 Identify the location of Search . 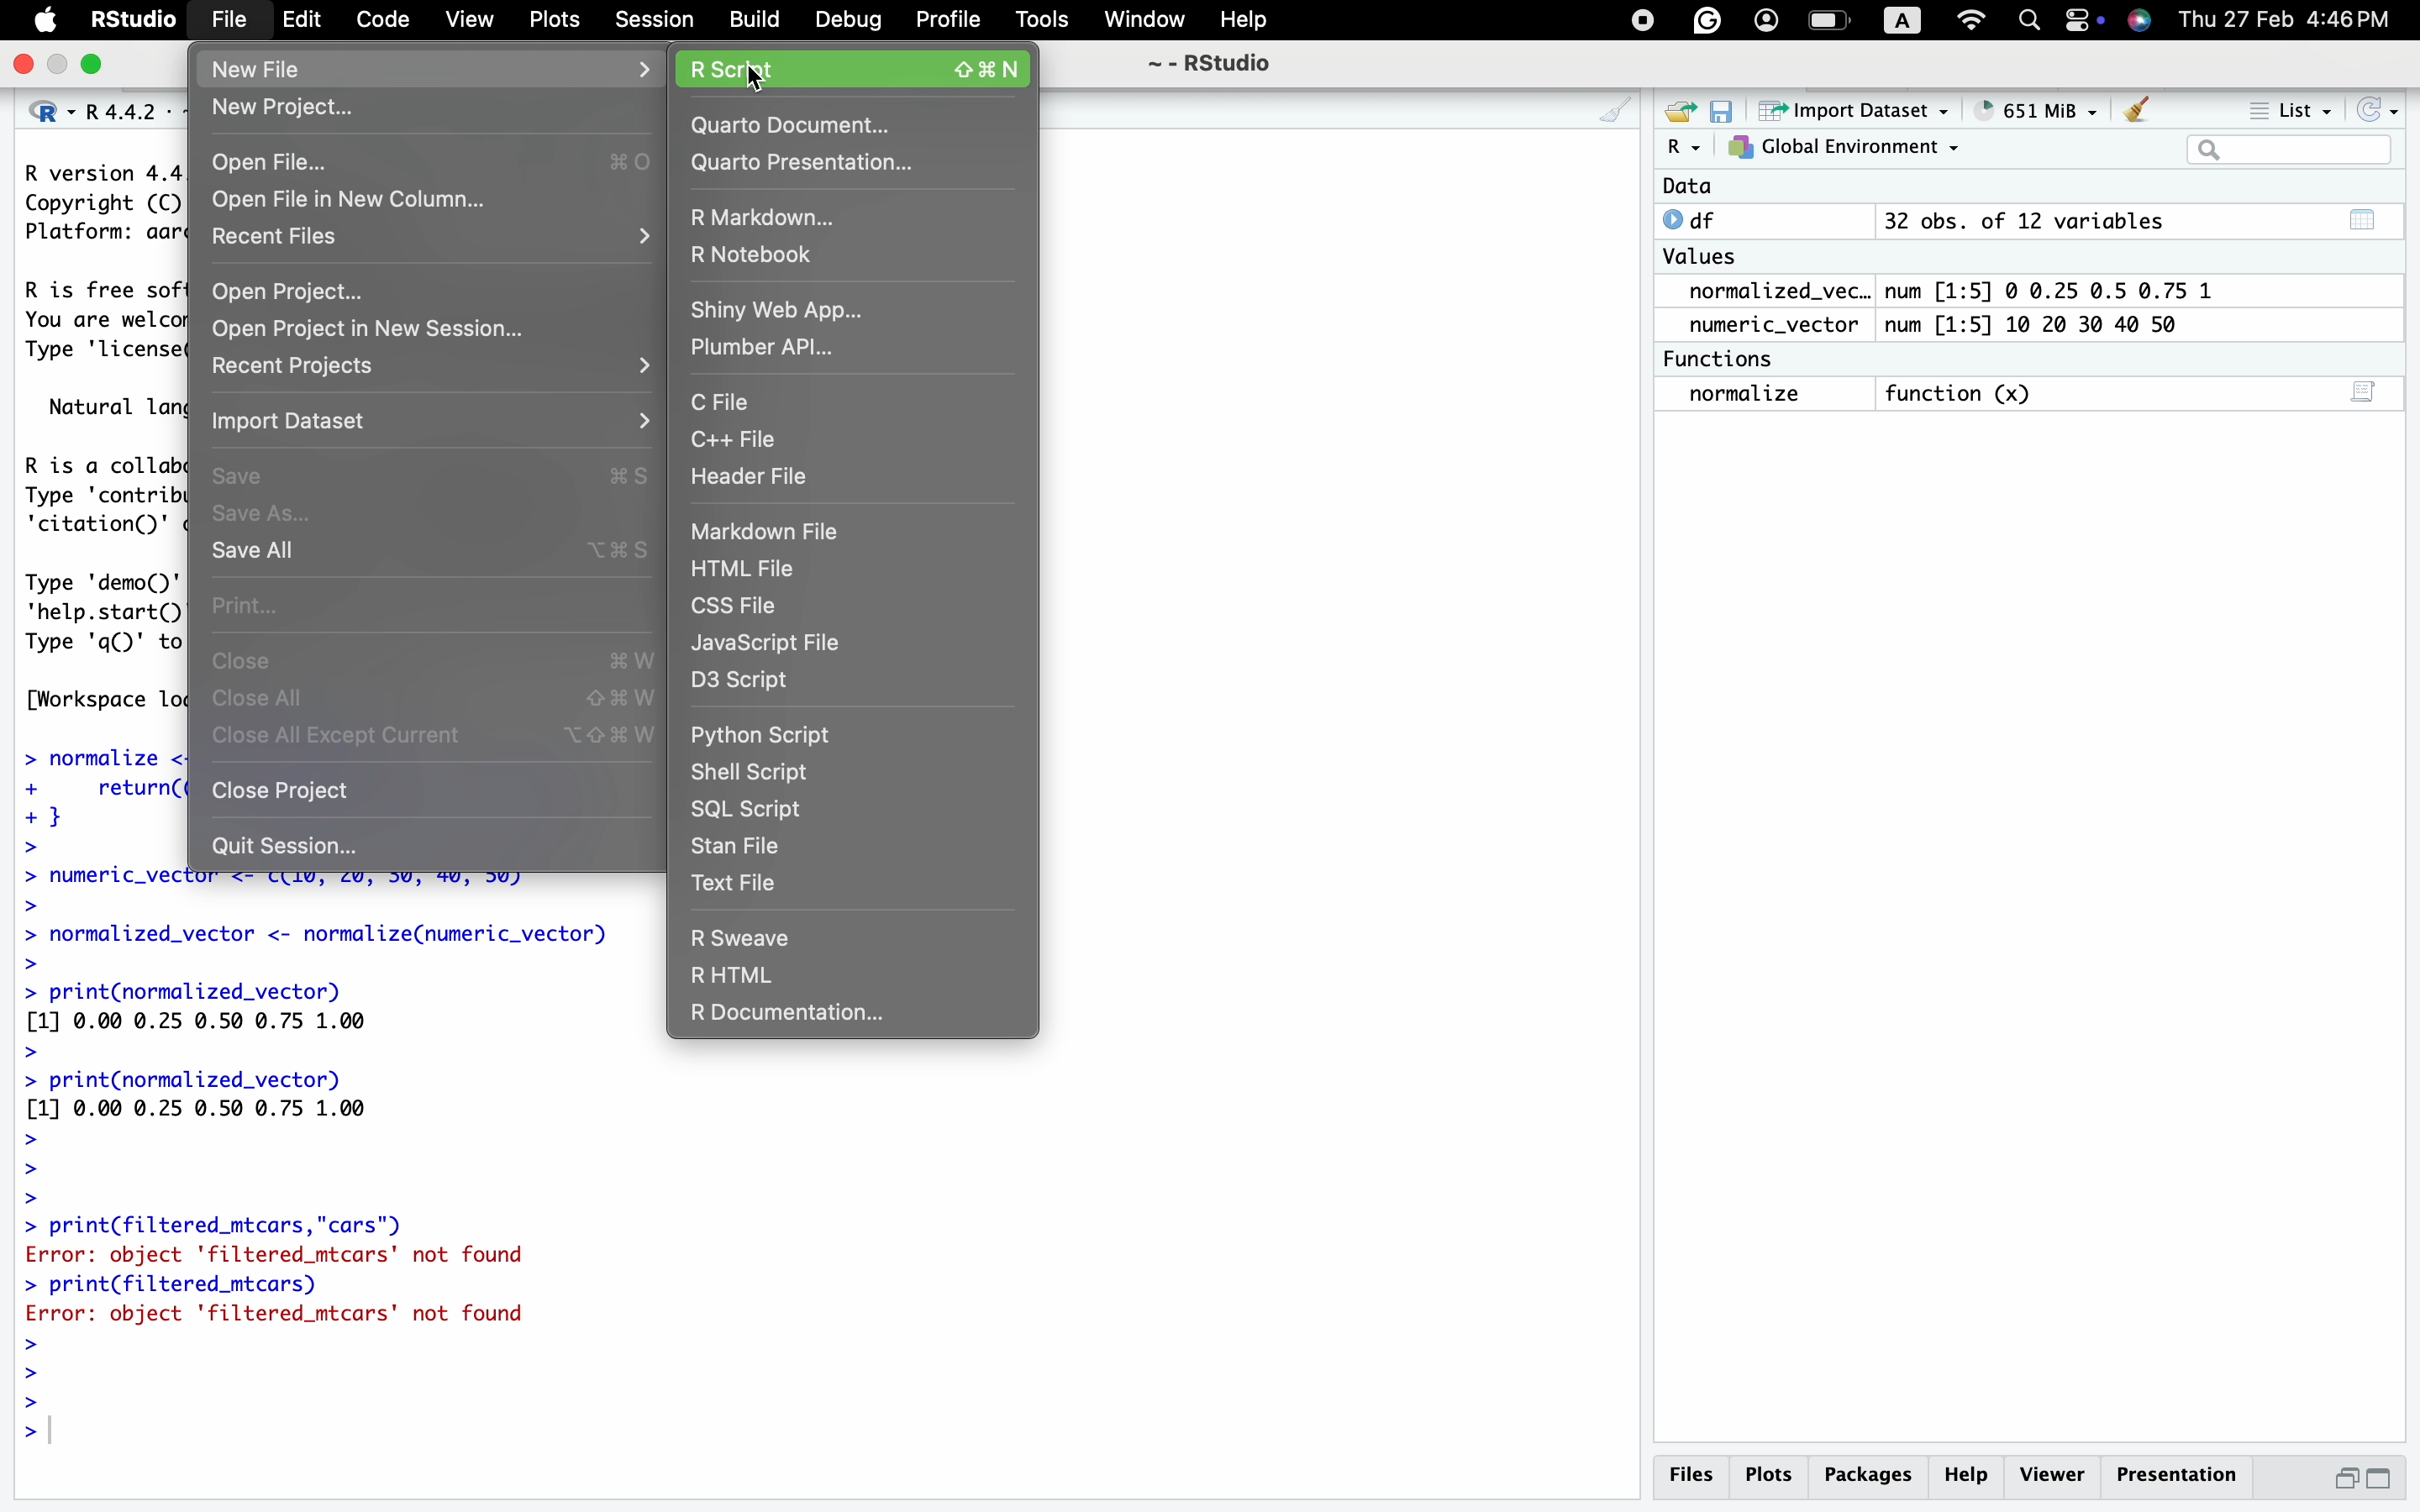
(2031, 19).